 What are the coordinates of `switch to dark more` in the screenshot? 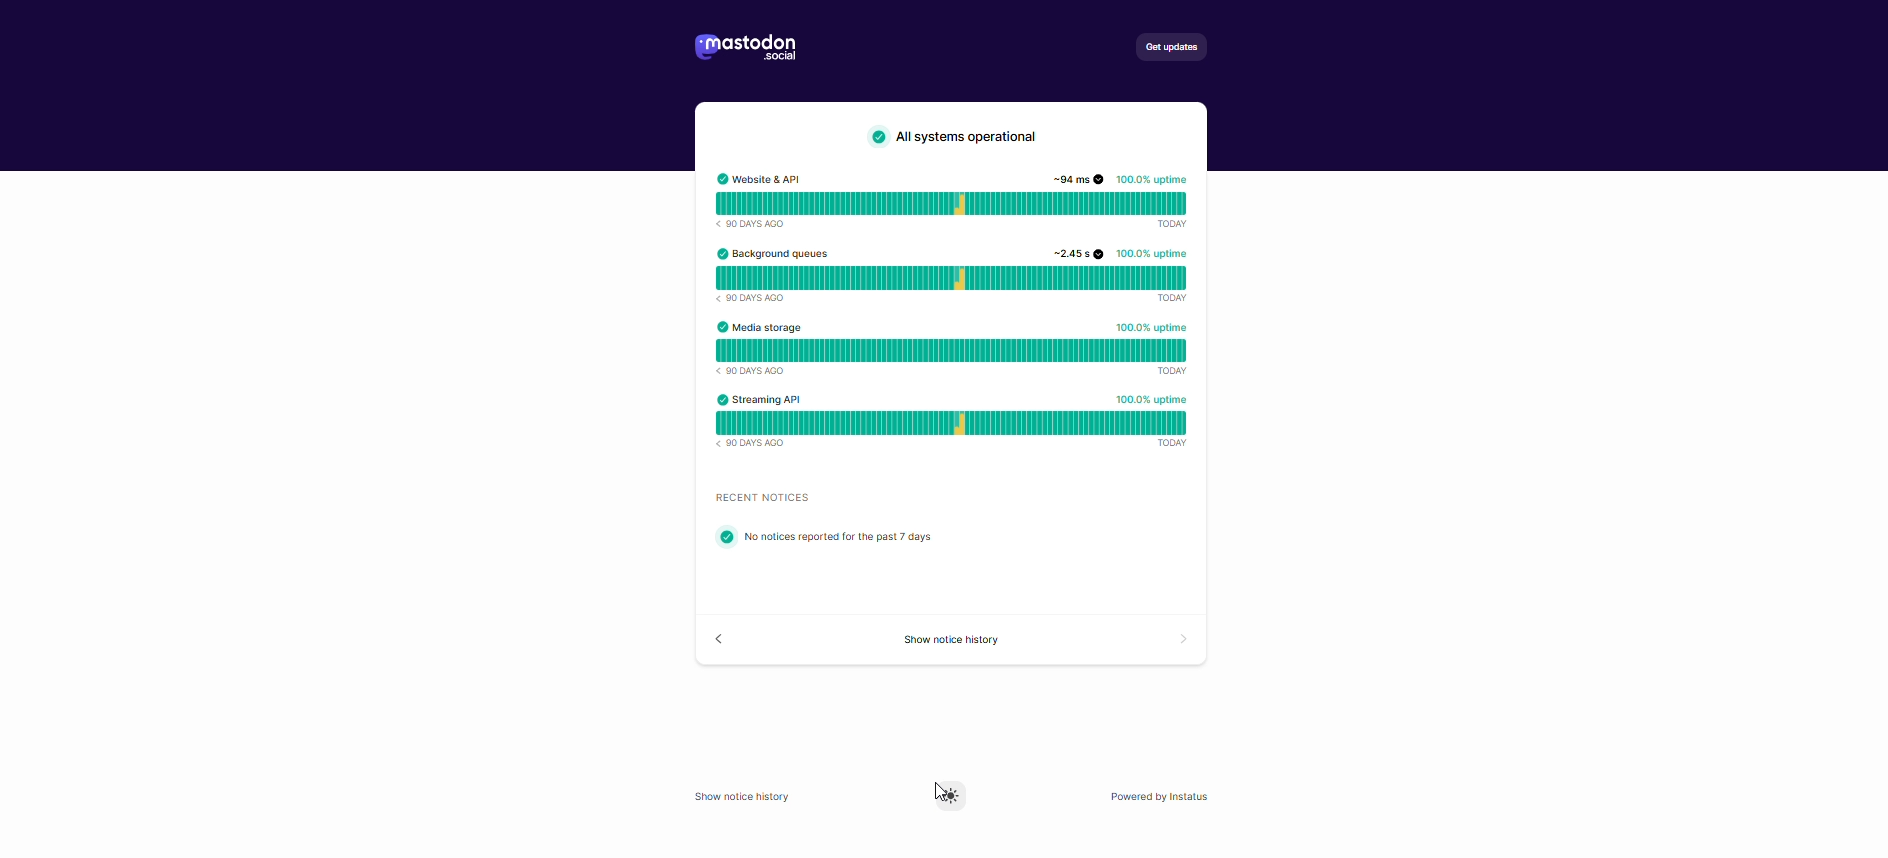 It's located at (951, 796).